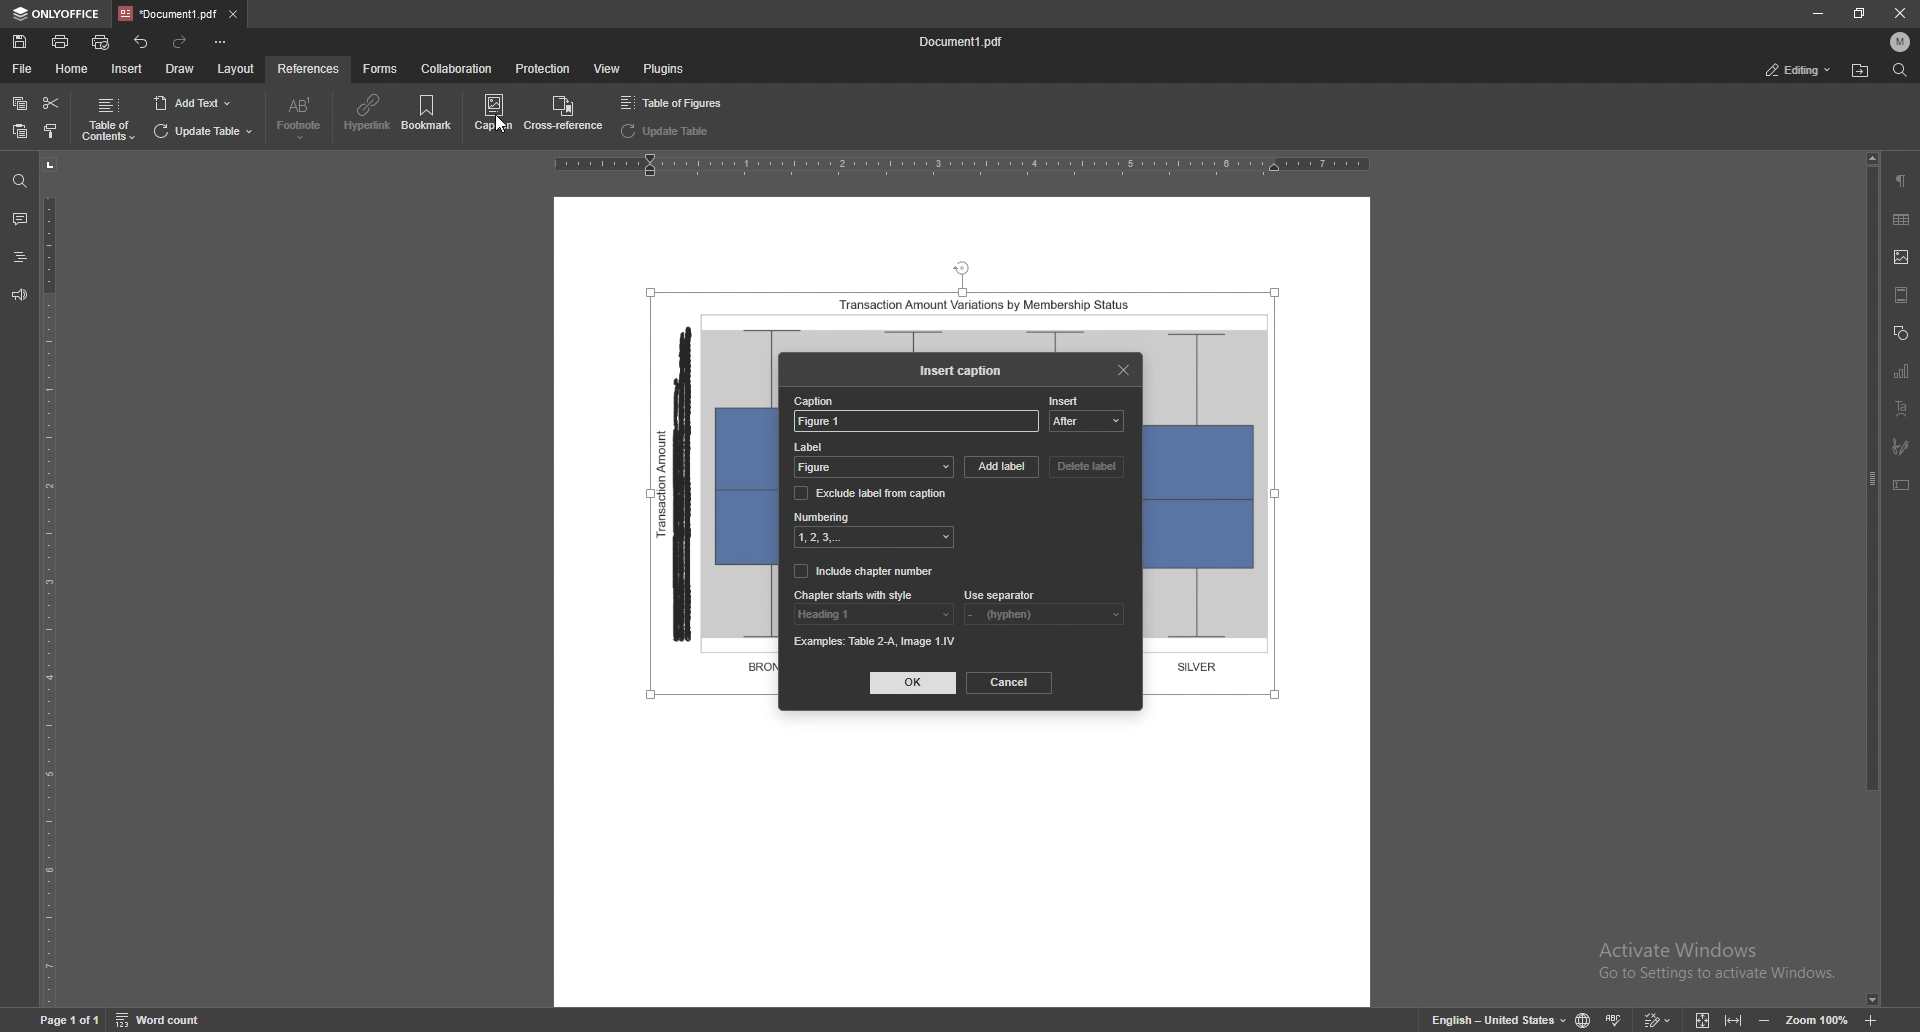 This screenshot has height=1032, width=1920. What do you see at coordinates (1900, 408) in the screenshot?
I see `text art` at bounding box center [1900, 408].